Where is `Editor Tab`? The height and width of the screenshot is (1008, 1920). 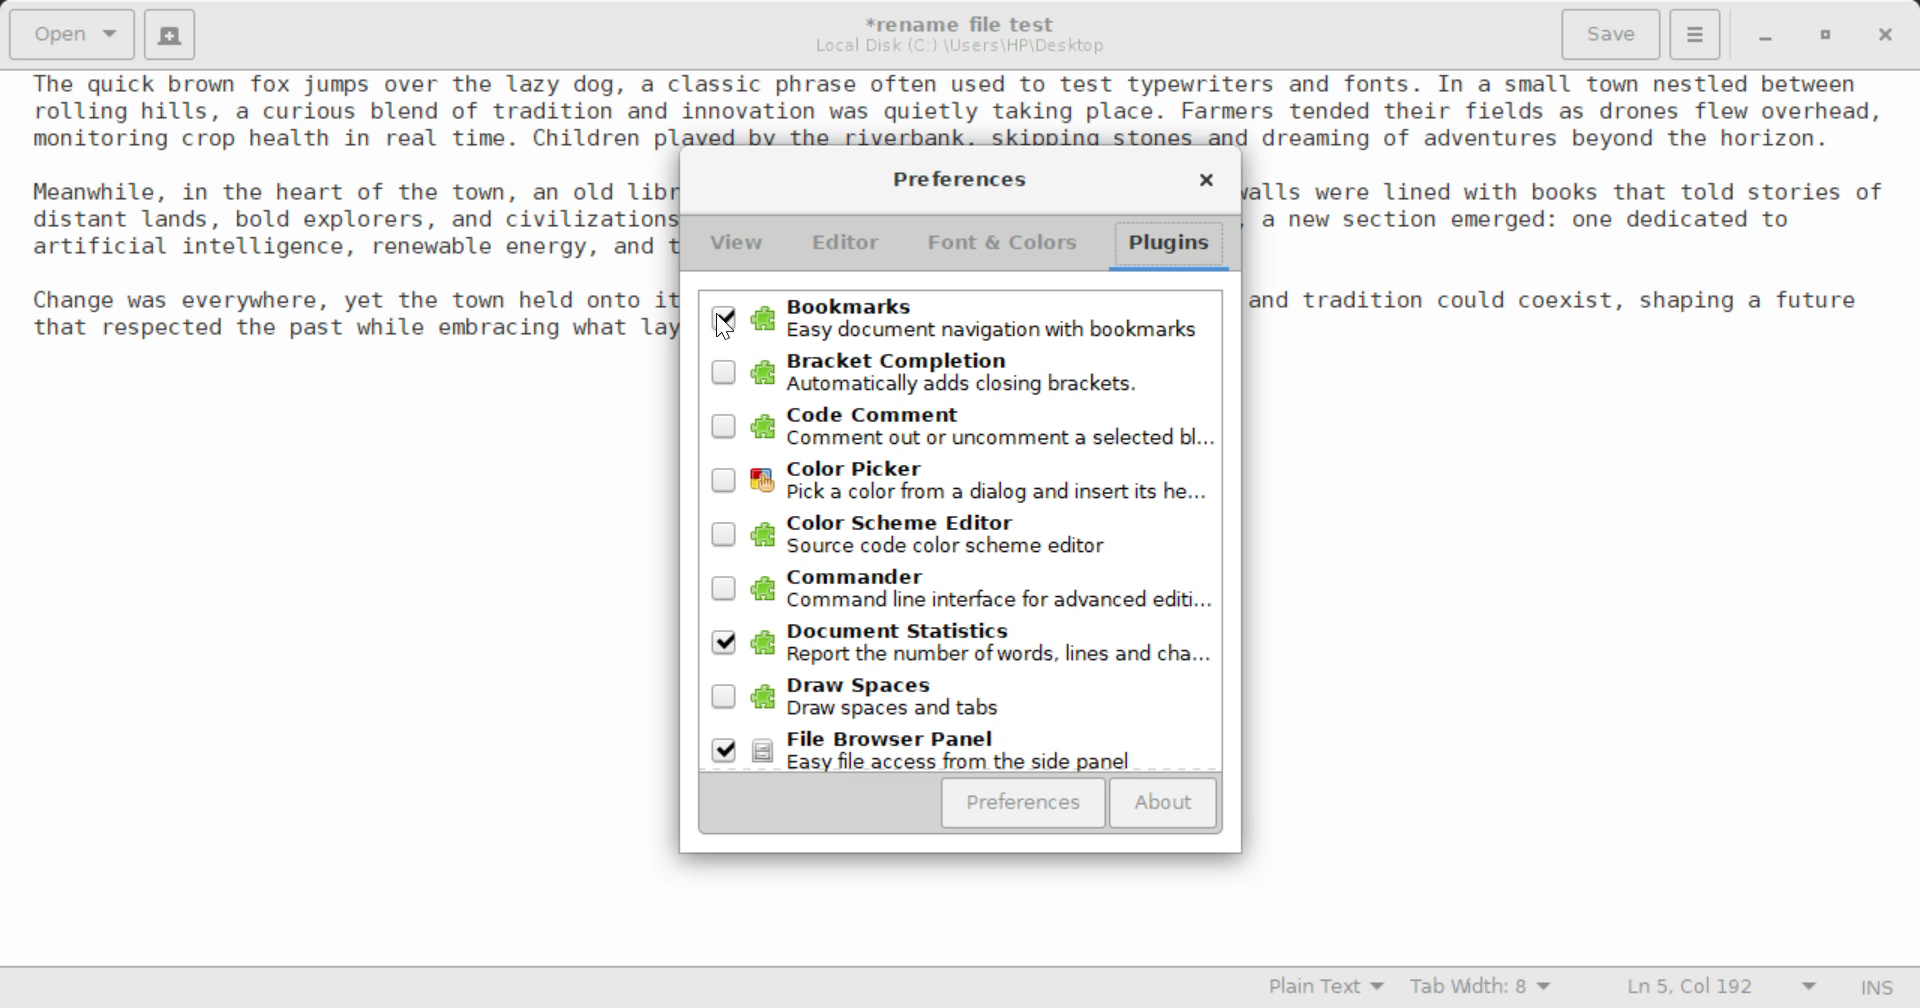
Editor Tab is located at coordinates (850, 248).